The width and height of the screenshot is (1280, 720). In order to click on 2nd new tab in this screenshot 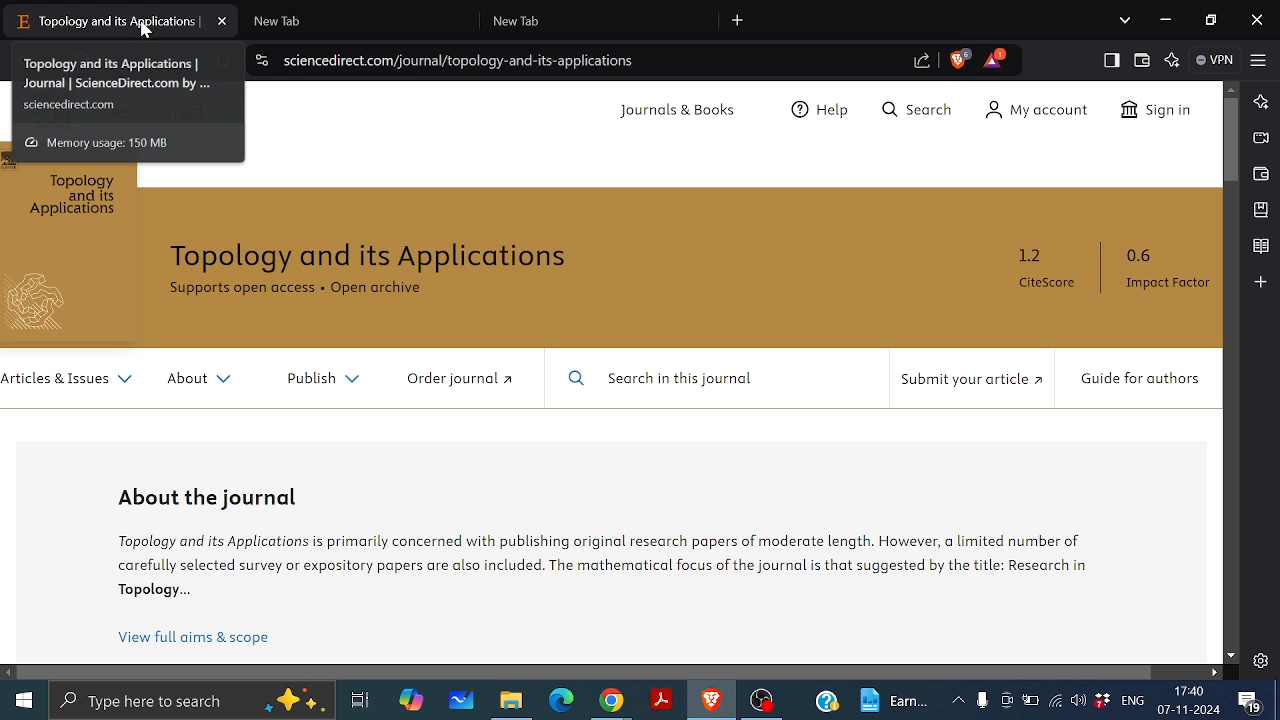, I will do `click(601, 19)`.